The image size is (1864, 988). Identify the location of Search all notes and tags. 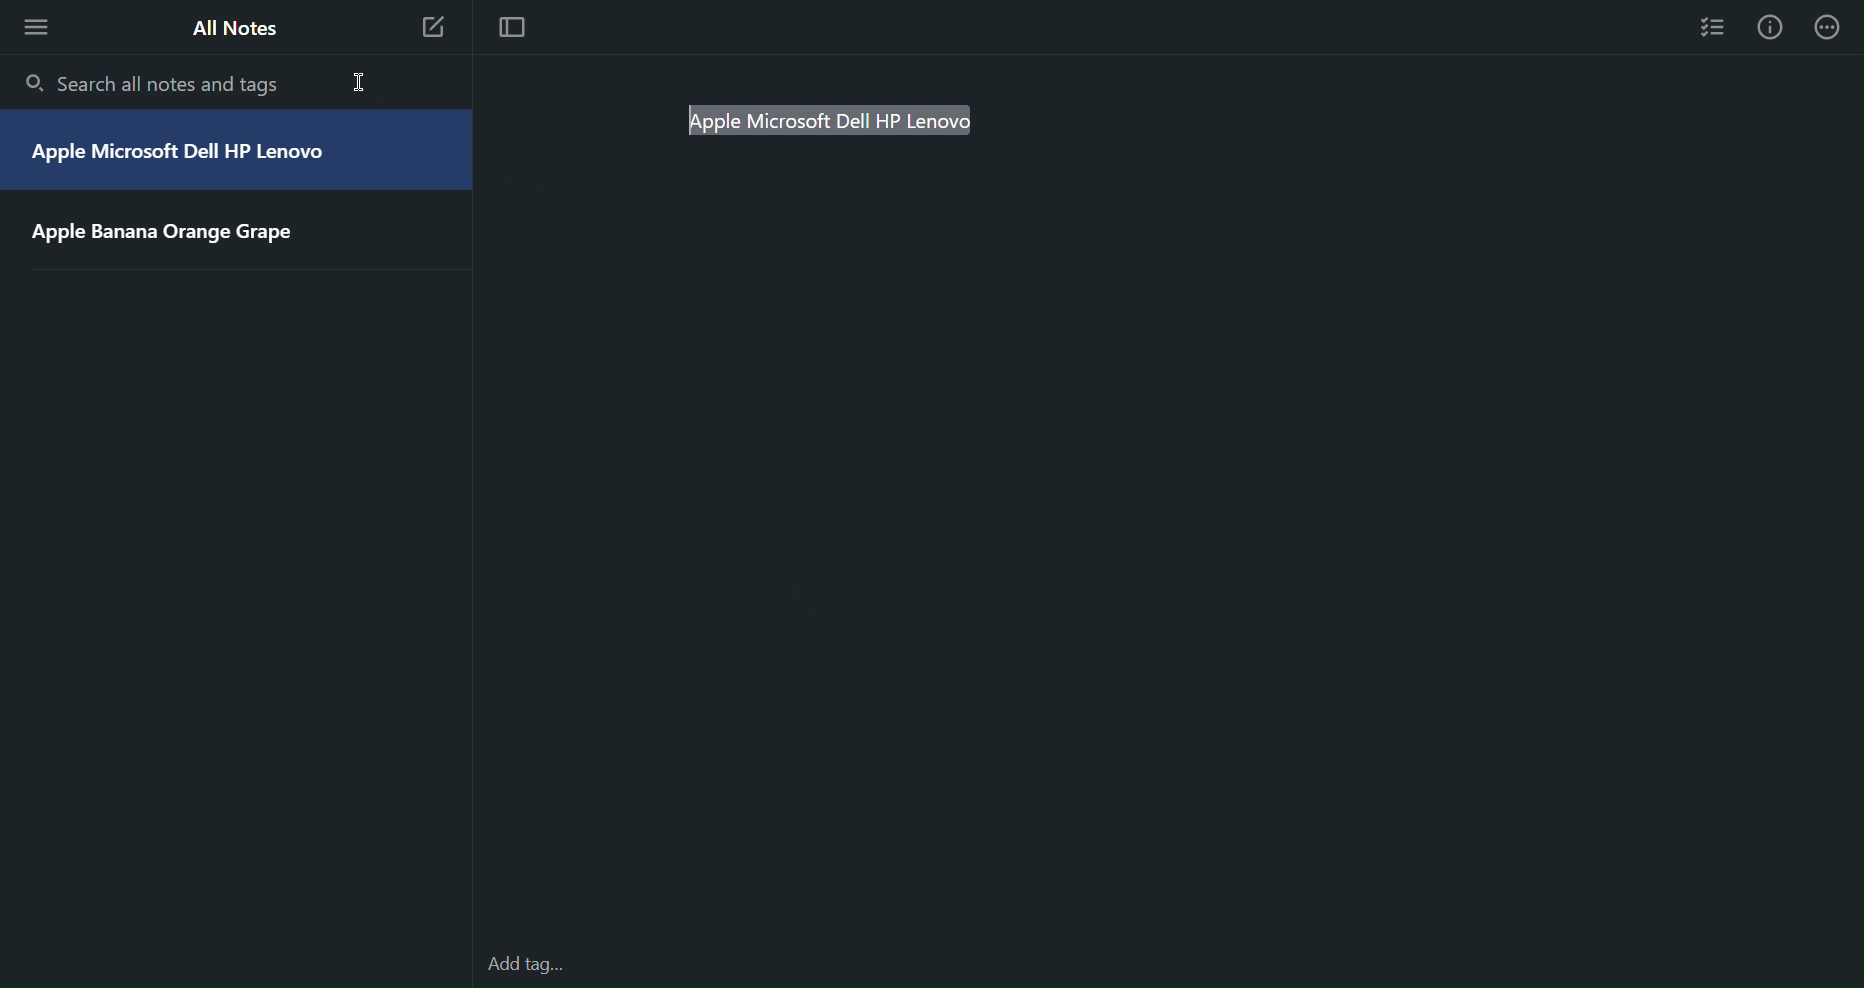
(159, 83).